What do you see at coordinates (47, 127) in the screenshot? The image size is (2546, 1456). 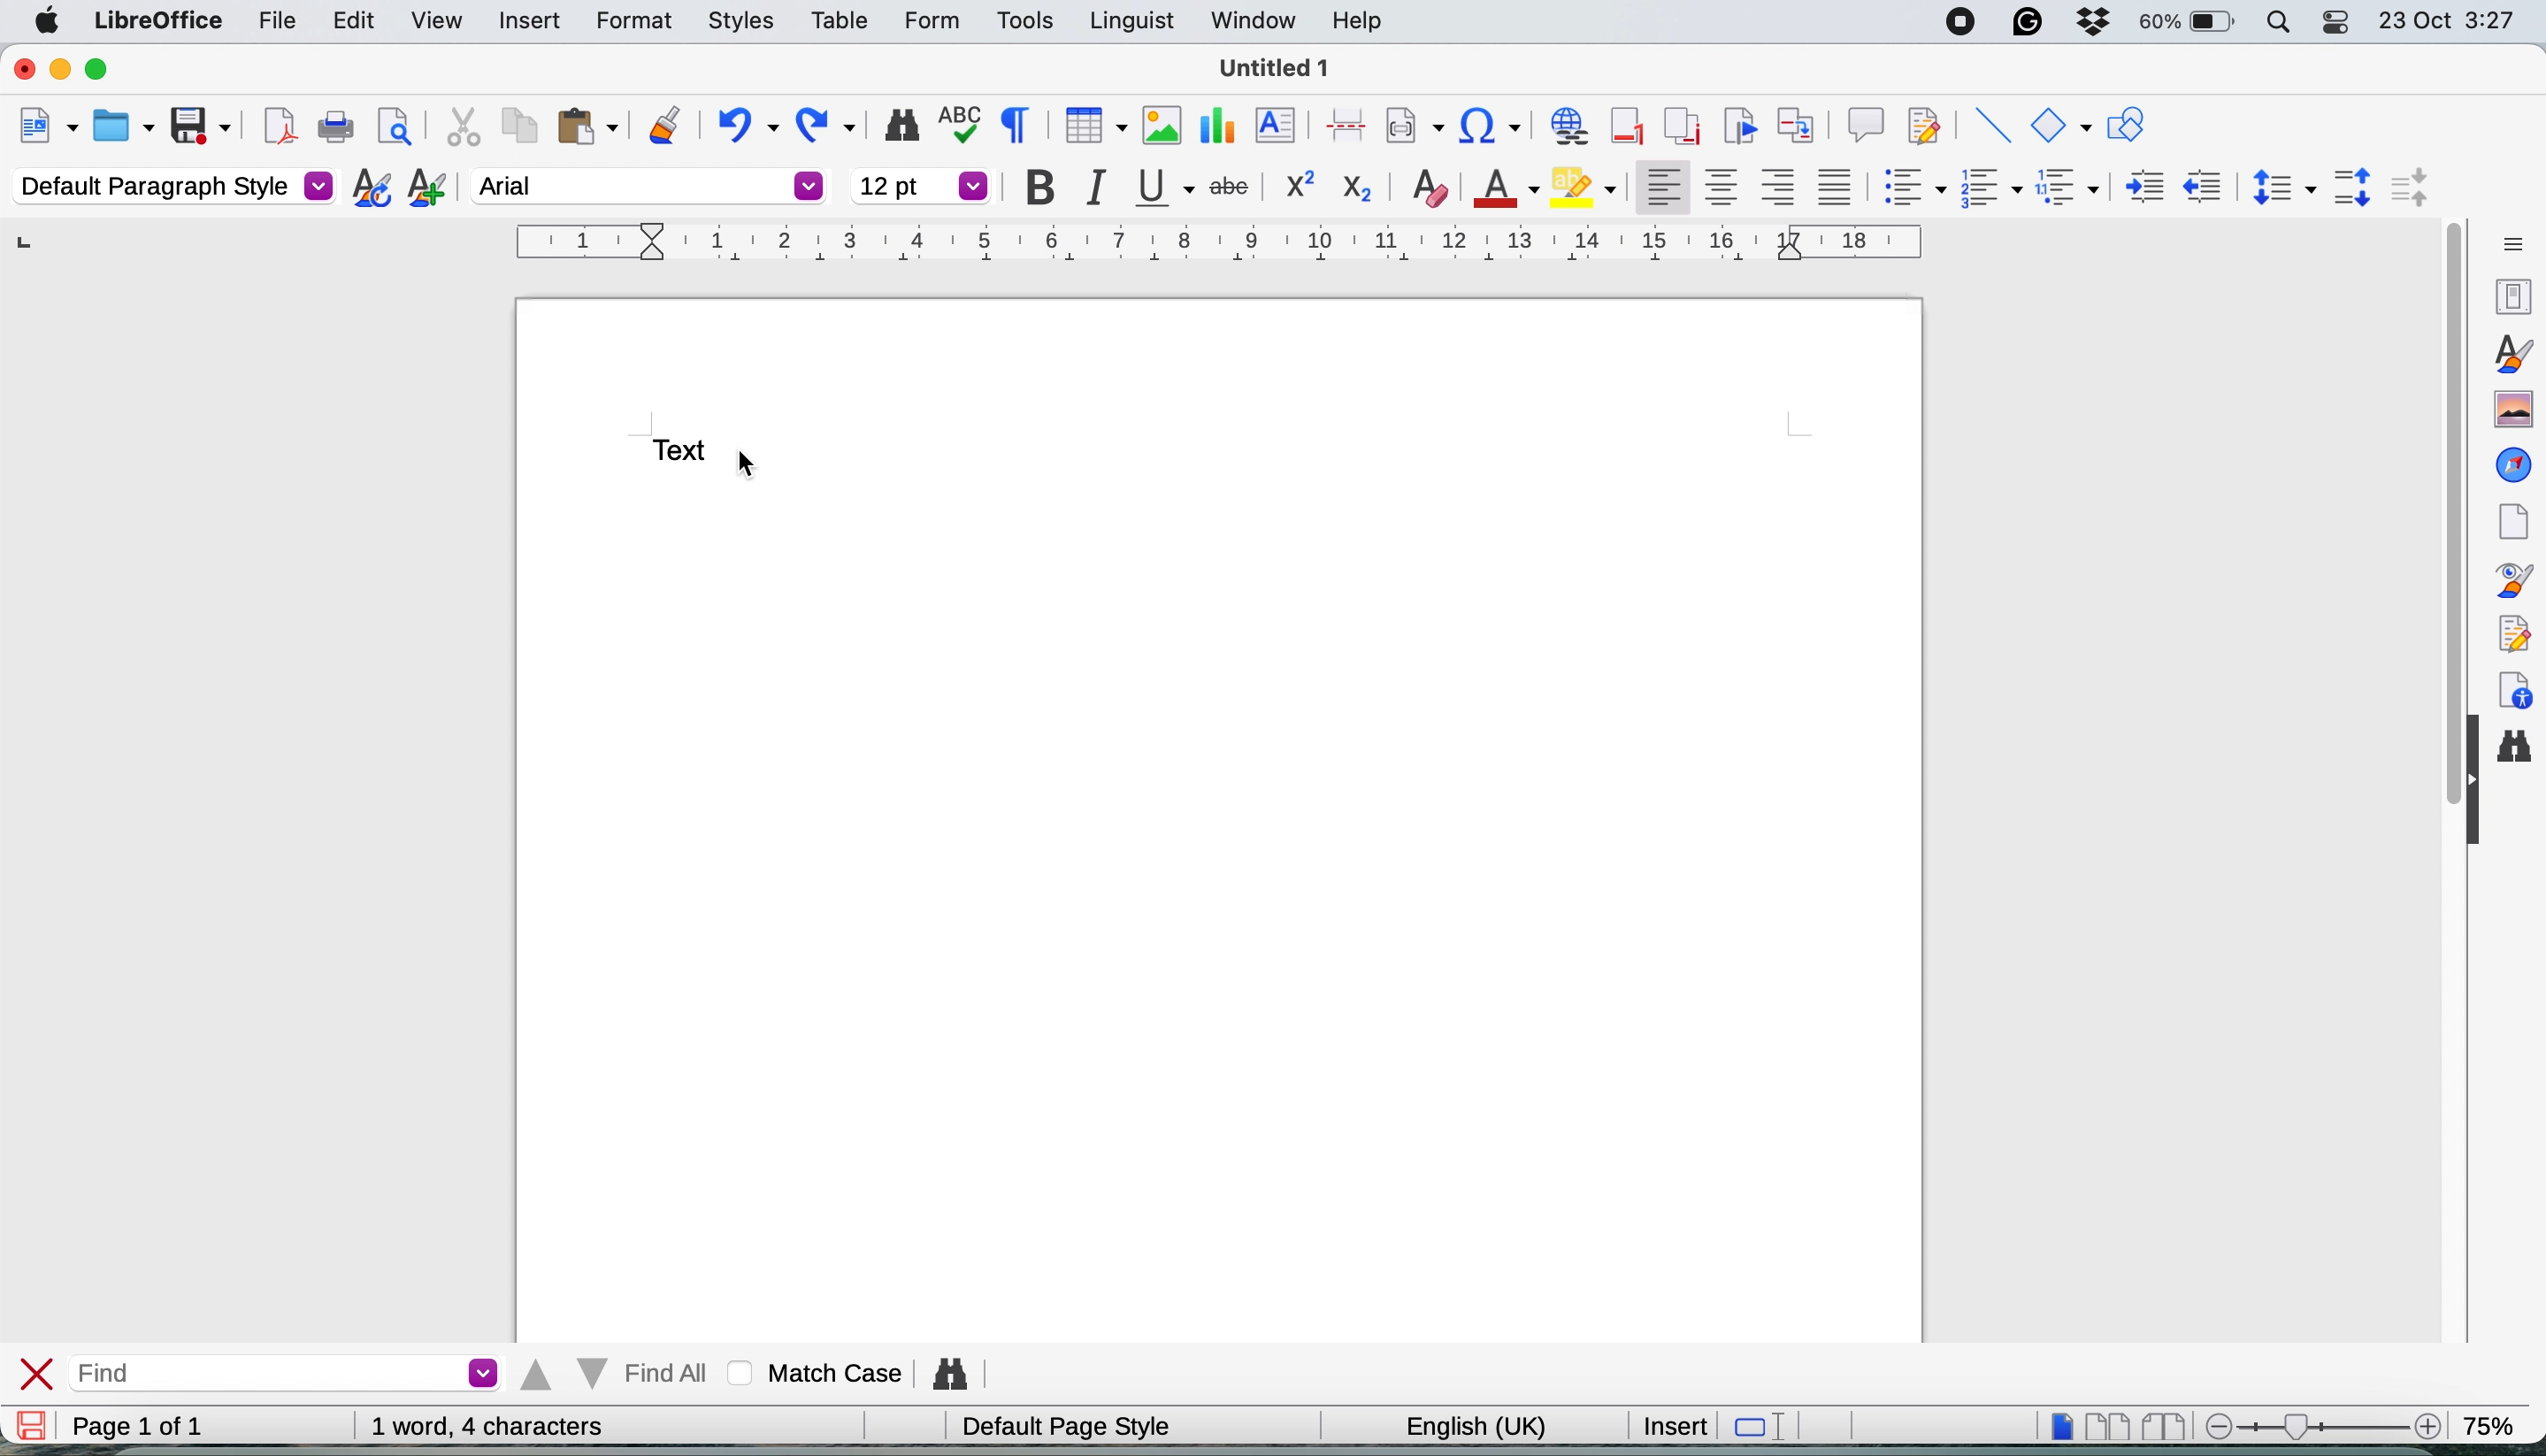 I see `new` at bounding box center [47, 127].